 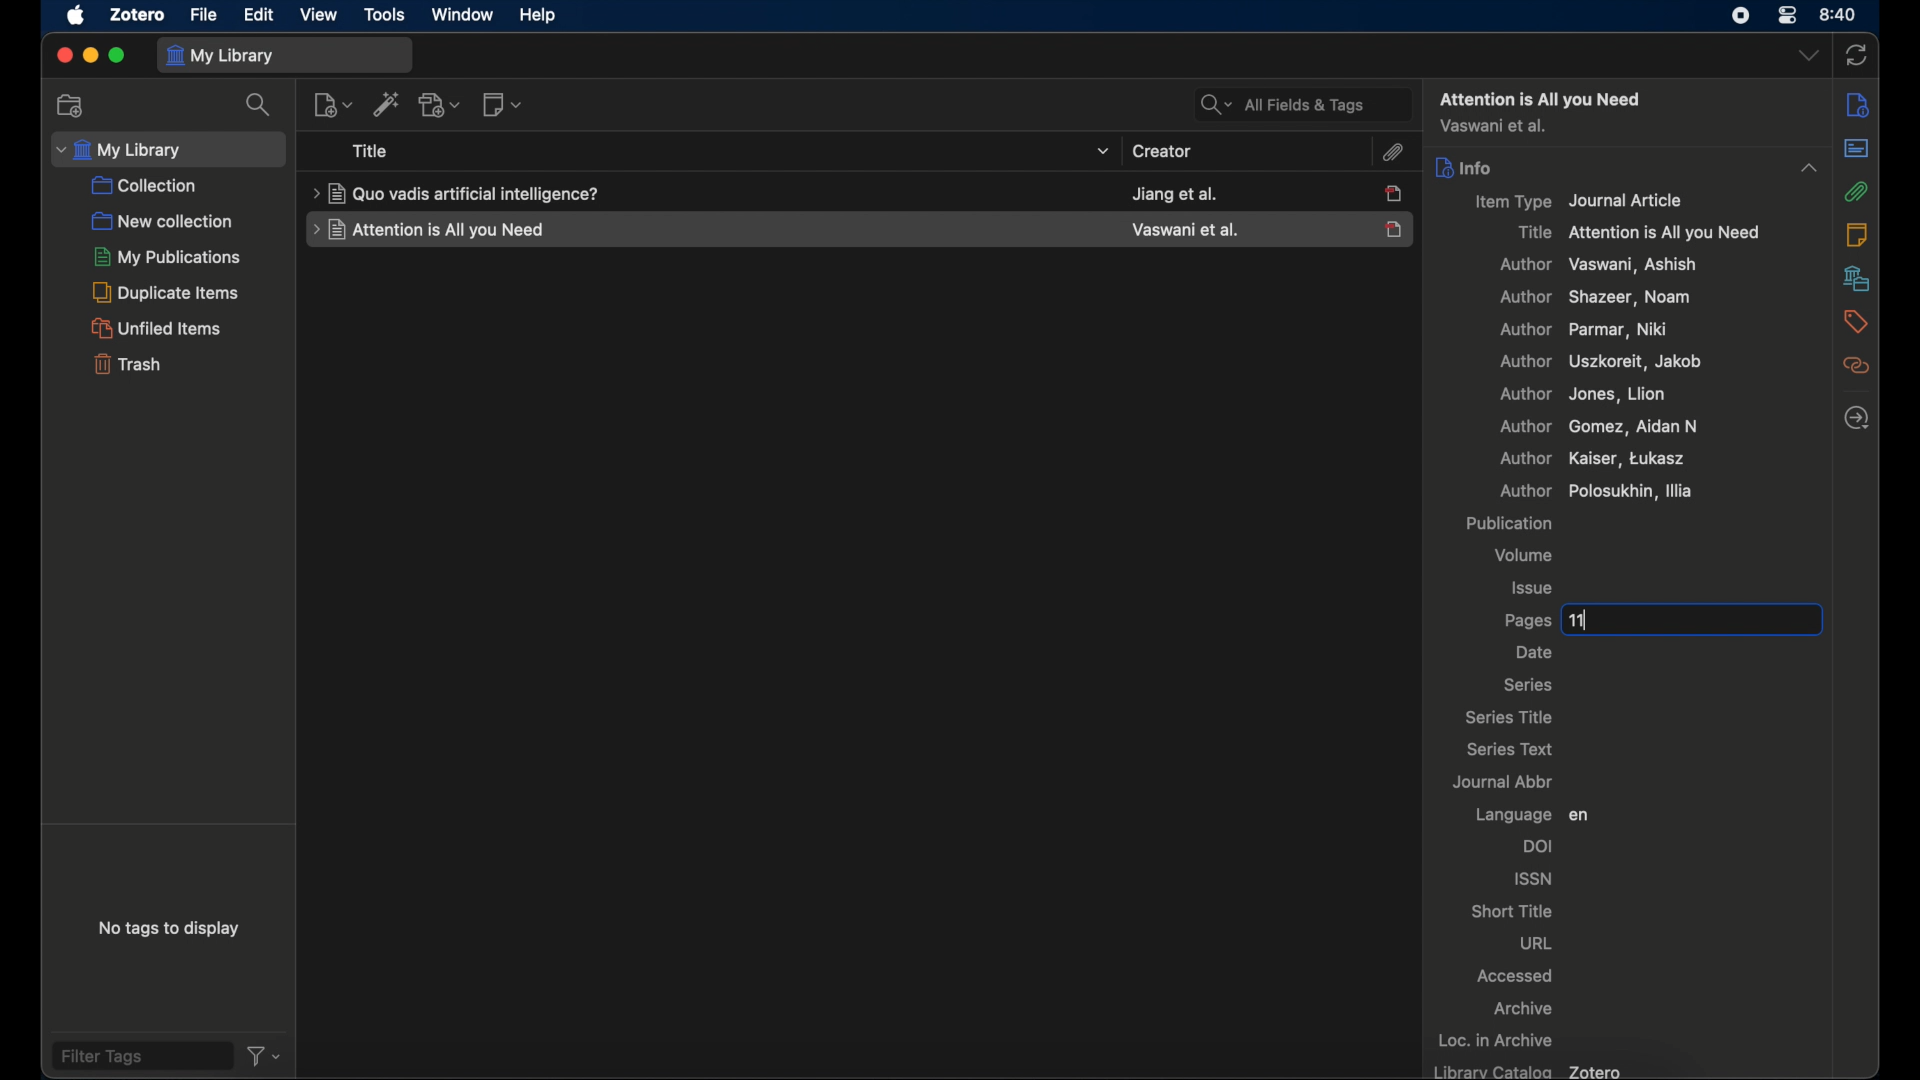 I want to click on collection, so click(x=146, y=186).